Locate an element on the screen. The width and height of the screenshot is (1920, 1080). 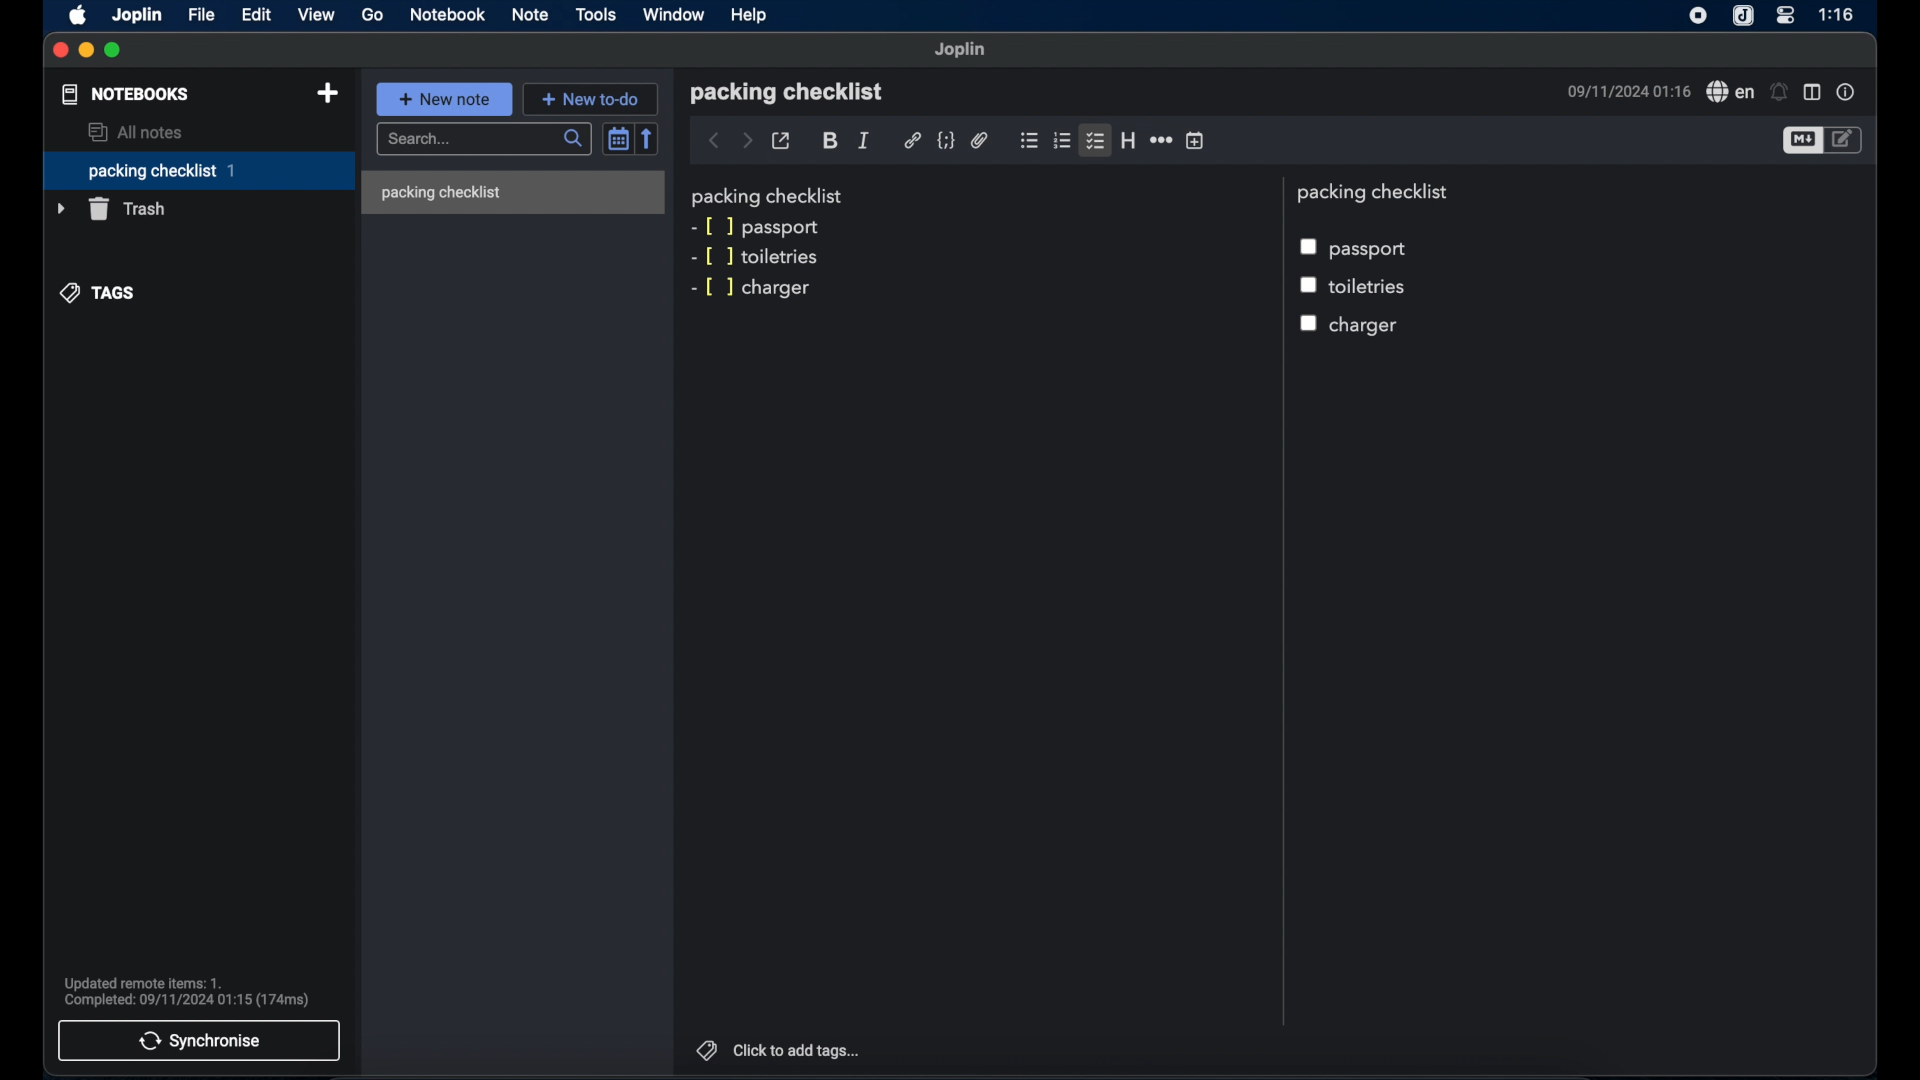
trash is located at coordinates (113, 209).